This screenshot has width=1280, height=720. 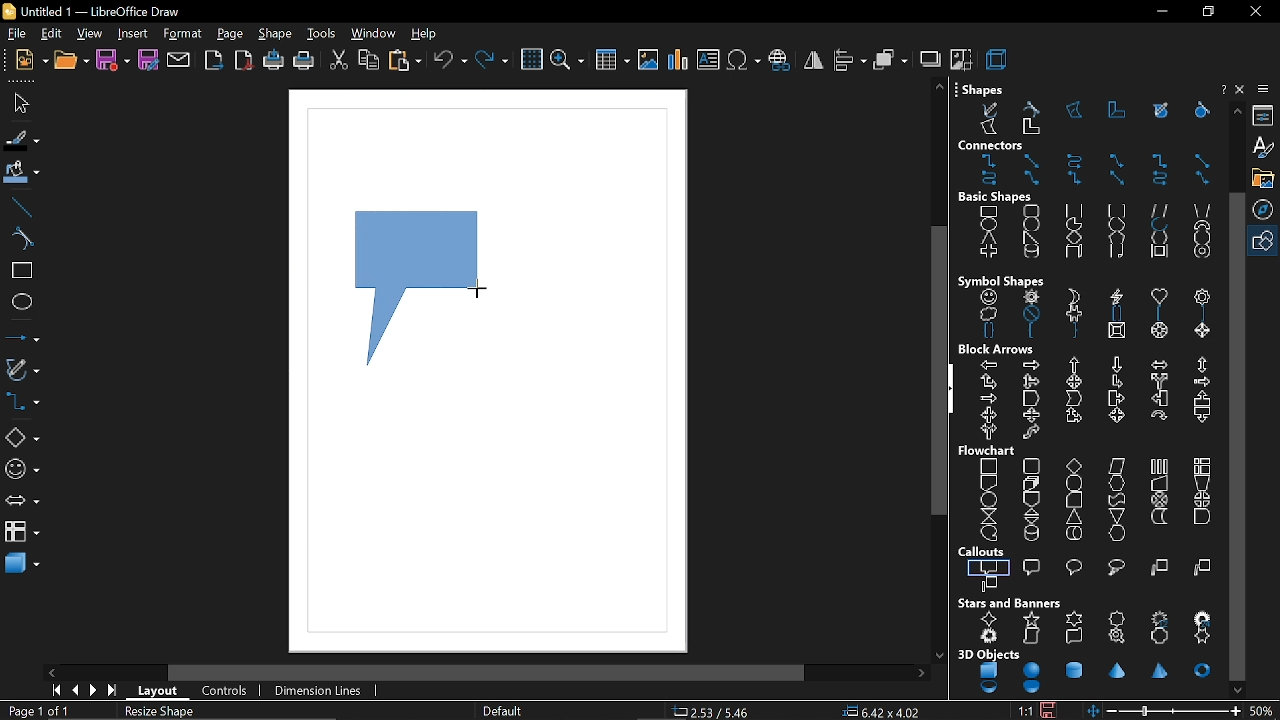 What do you see at coordinates (1117, 617) in the screenshot?
I see `8 point star` at bounding box center [1117, 617].